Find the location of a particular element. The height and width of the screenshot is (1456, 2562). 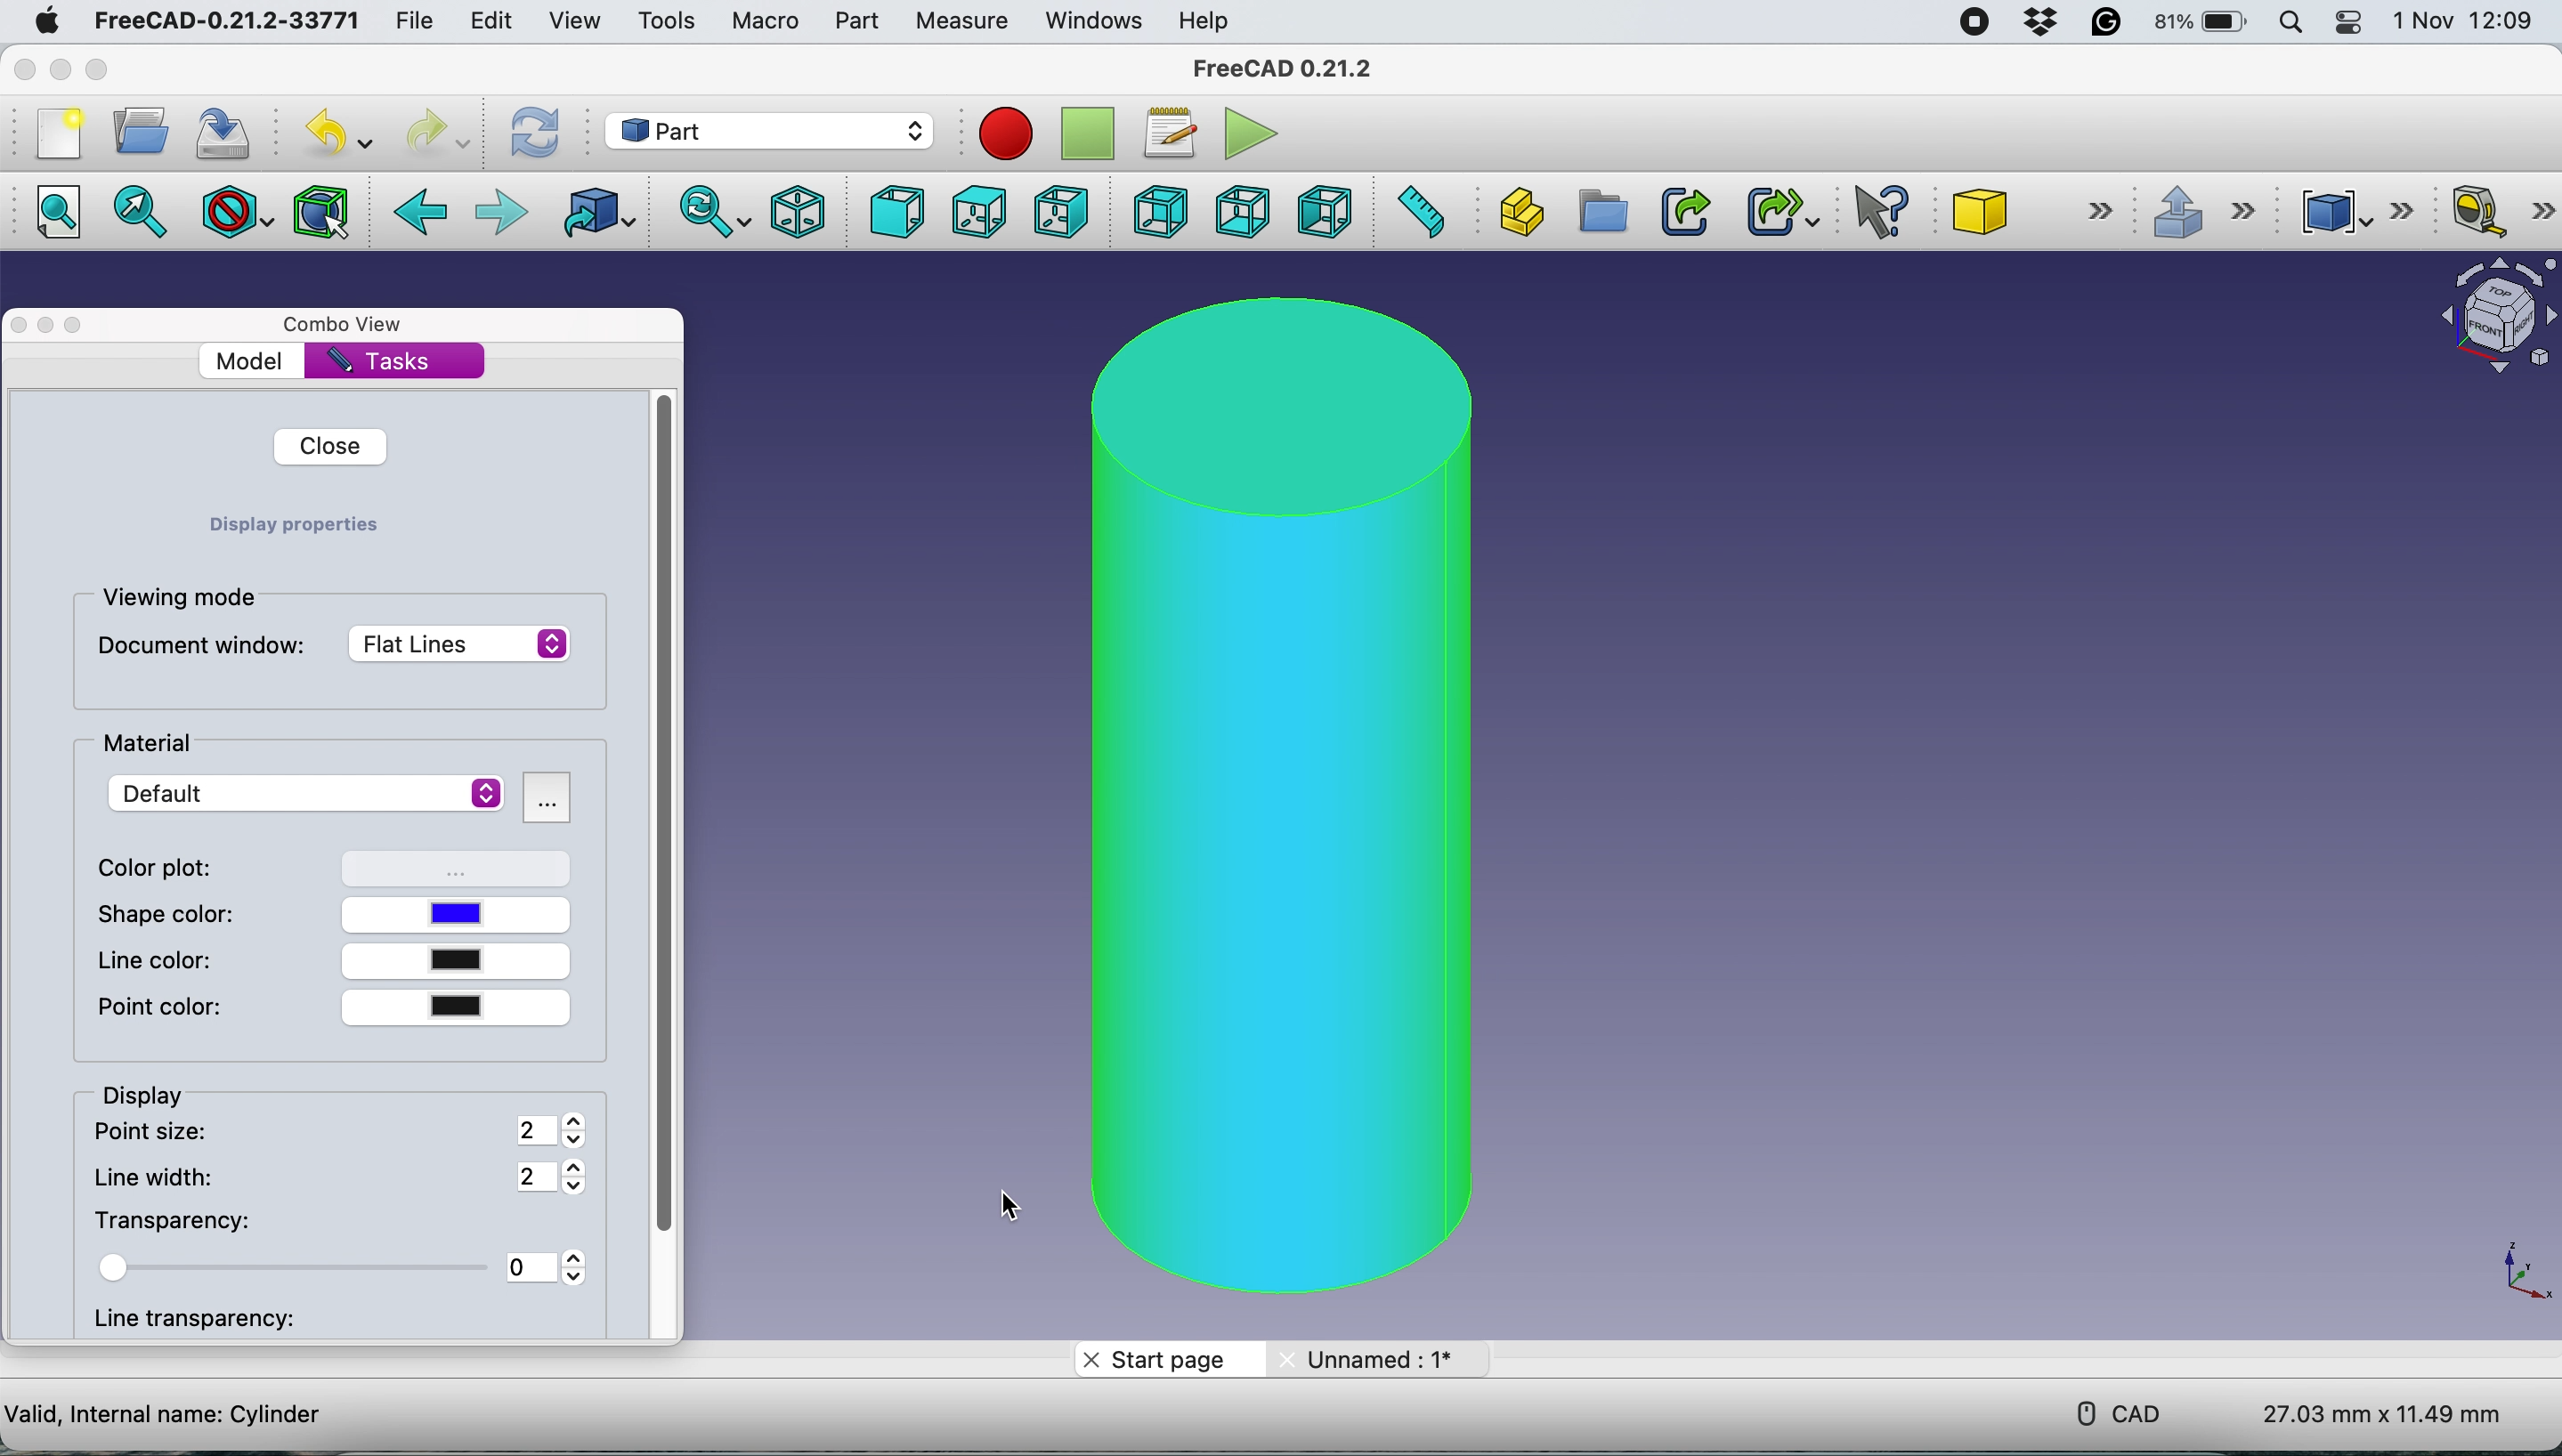

measure distance is located at coordinates (1426, 211).